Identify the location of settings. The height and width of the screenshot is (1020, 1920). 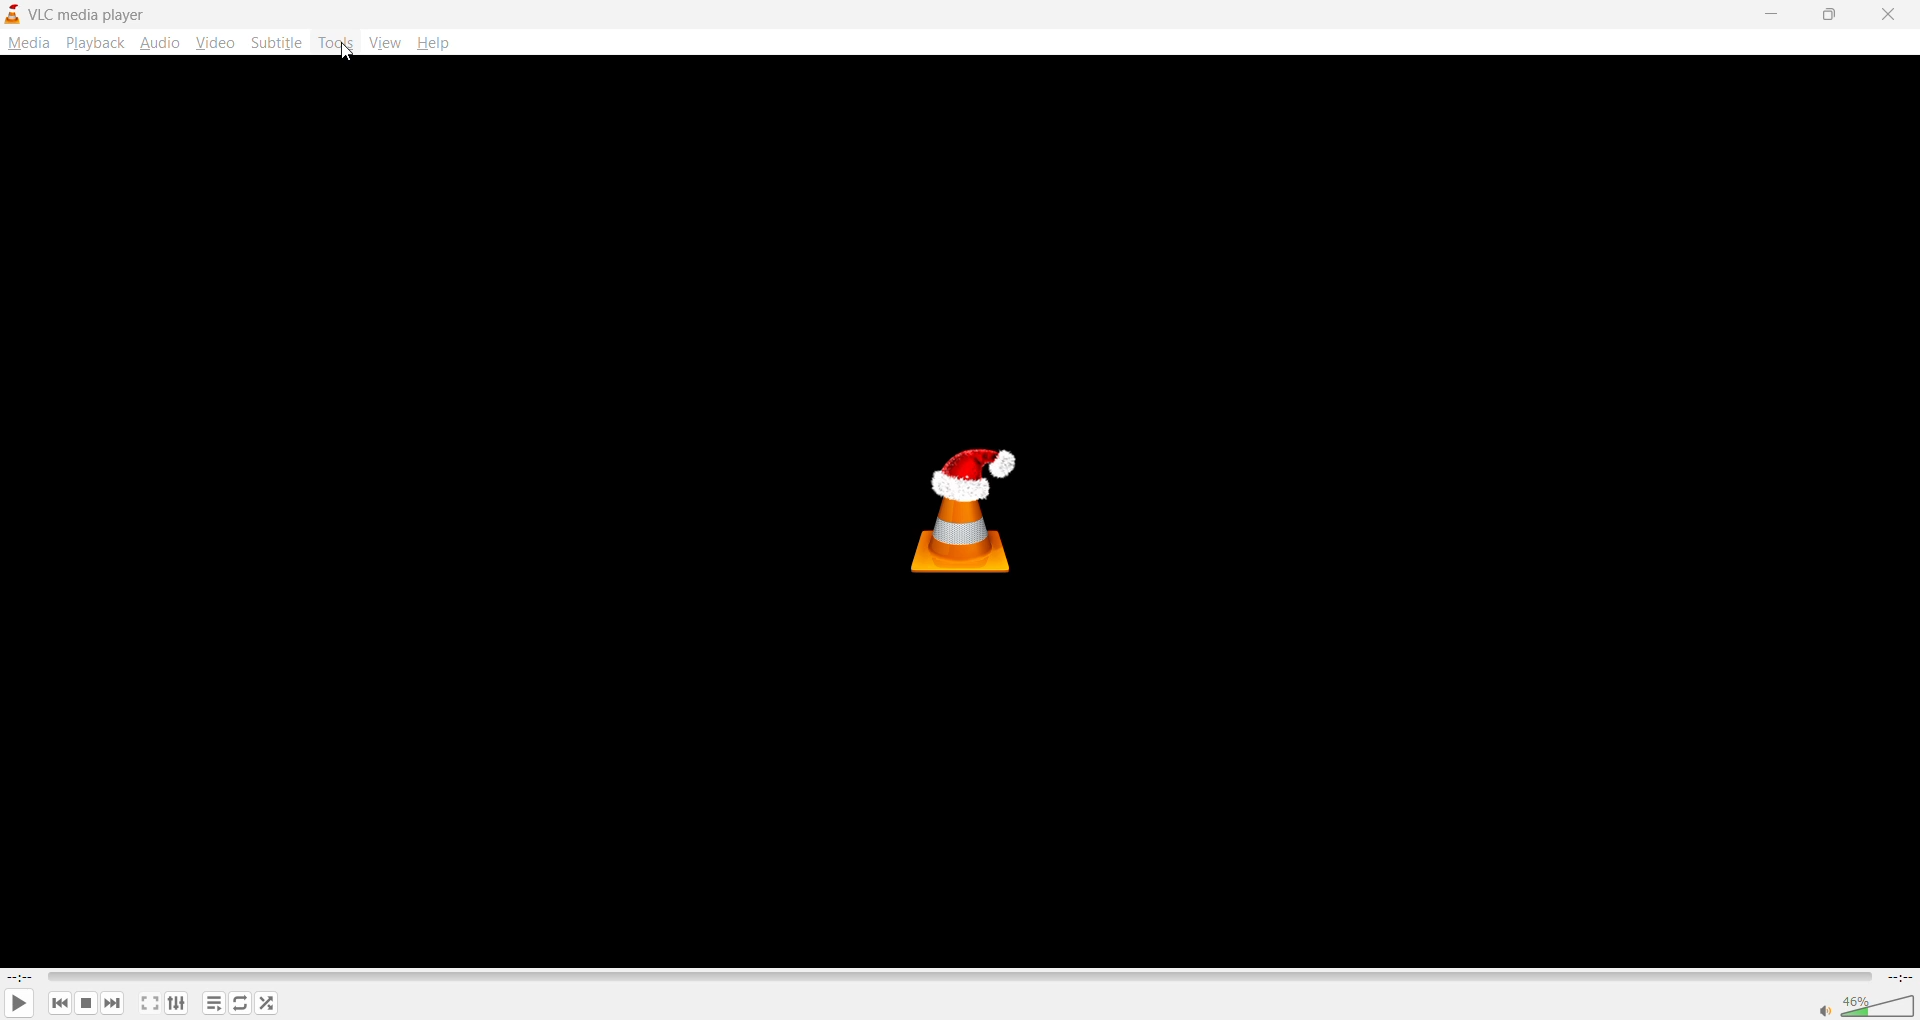
(173, 1005).